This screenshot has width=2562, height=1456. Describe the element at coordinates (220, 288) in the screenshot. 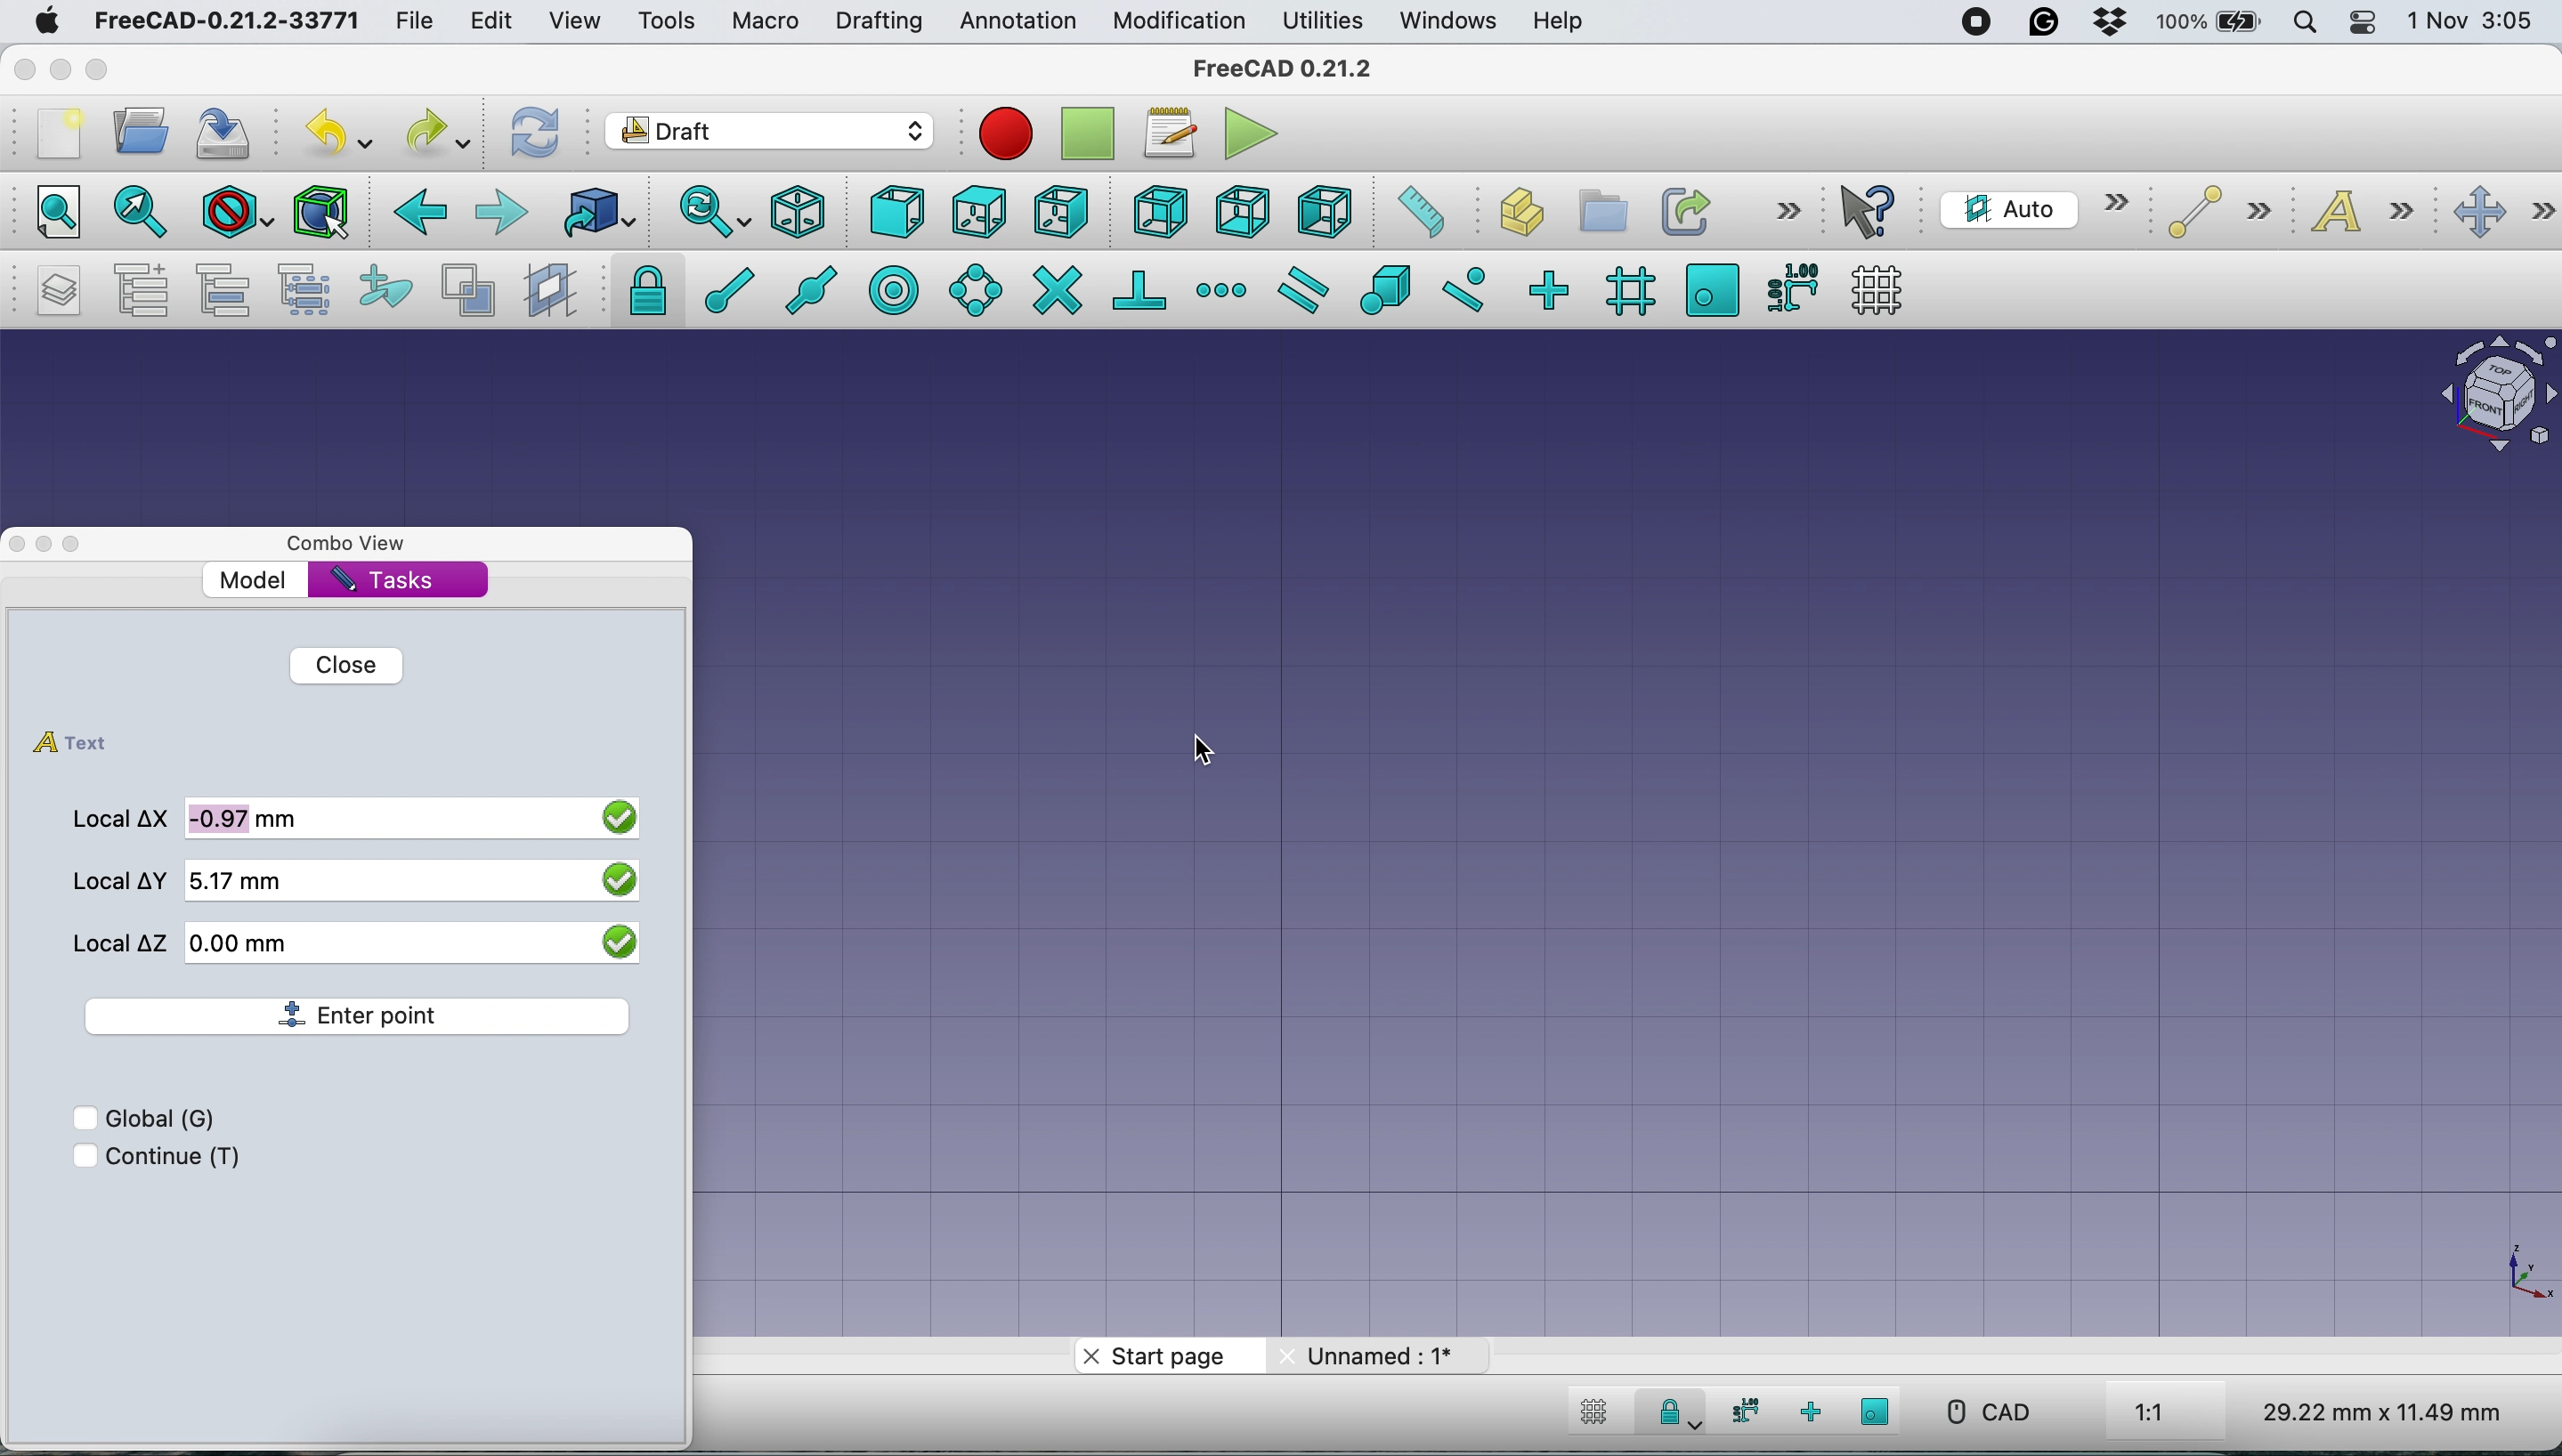

I see `move to group` at that location.